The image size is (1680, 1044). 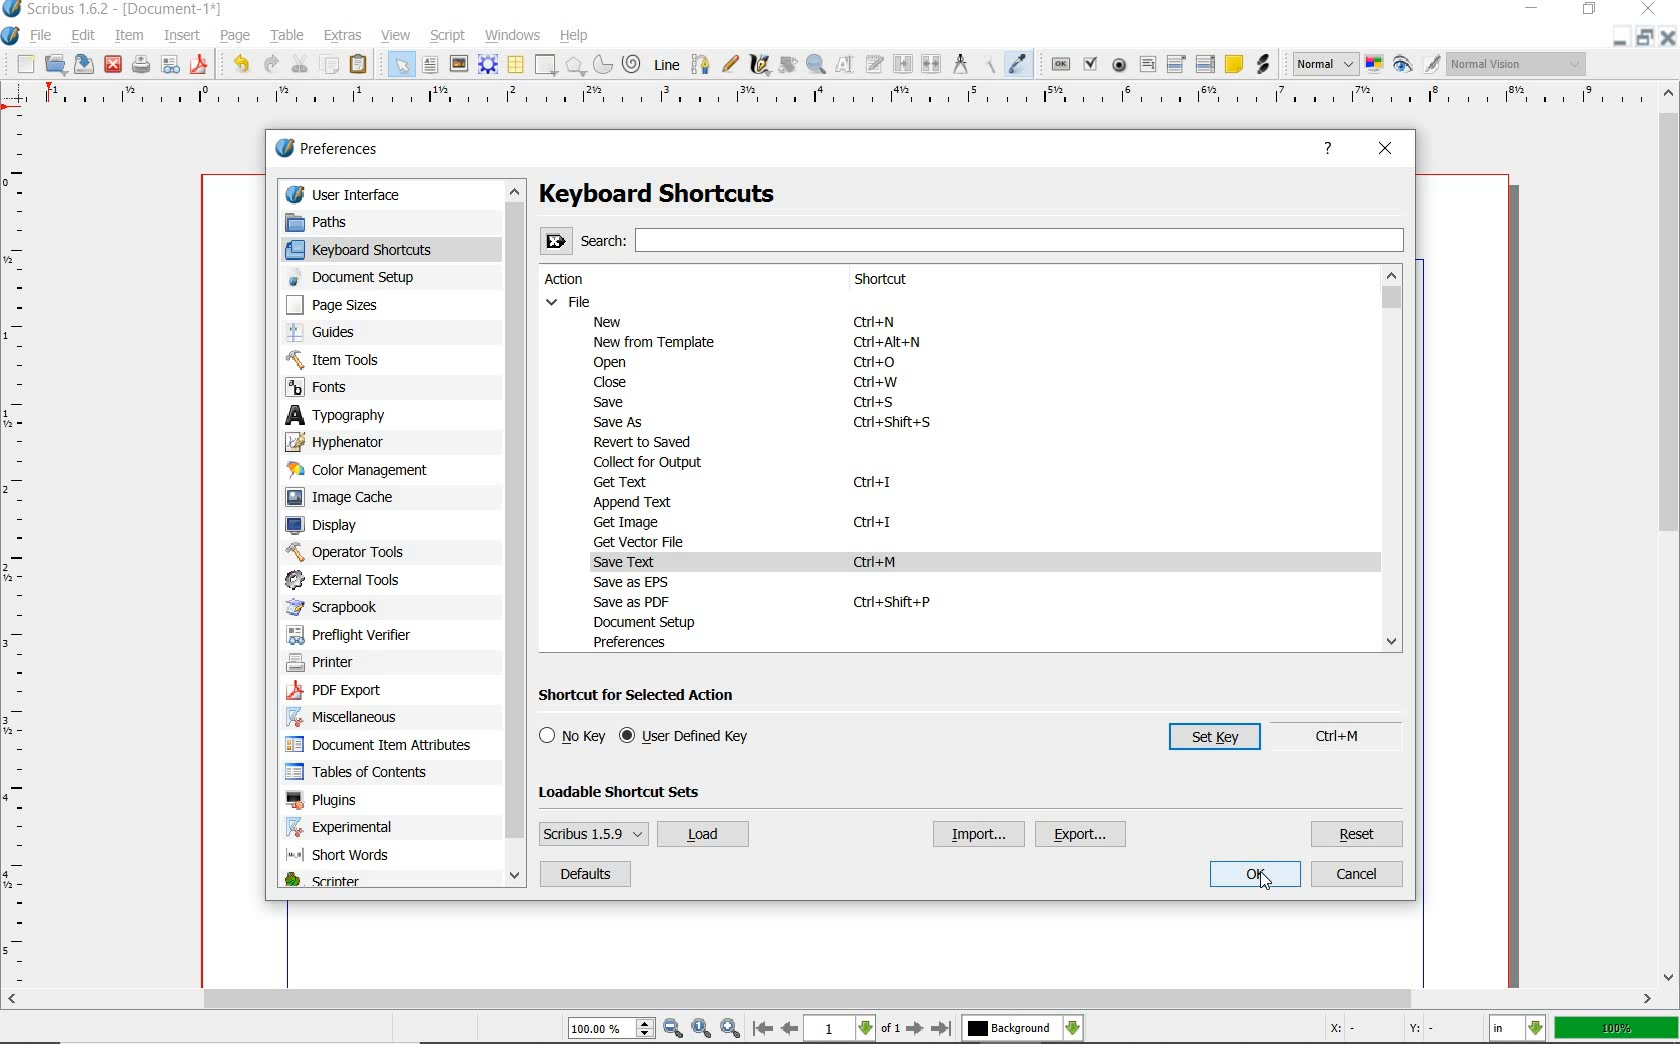 I want to click on shape, so click(x=547, y=65).